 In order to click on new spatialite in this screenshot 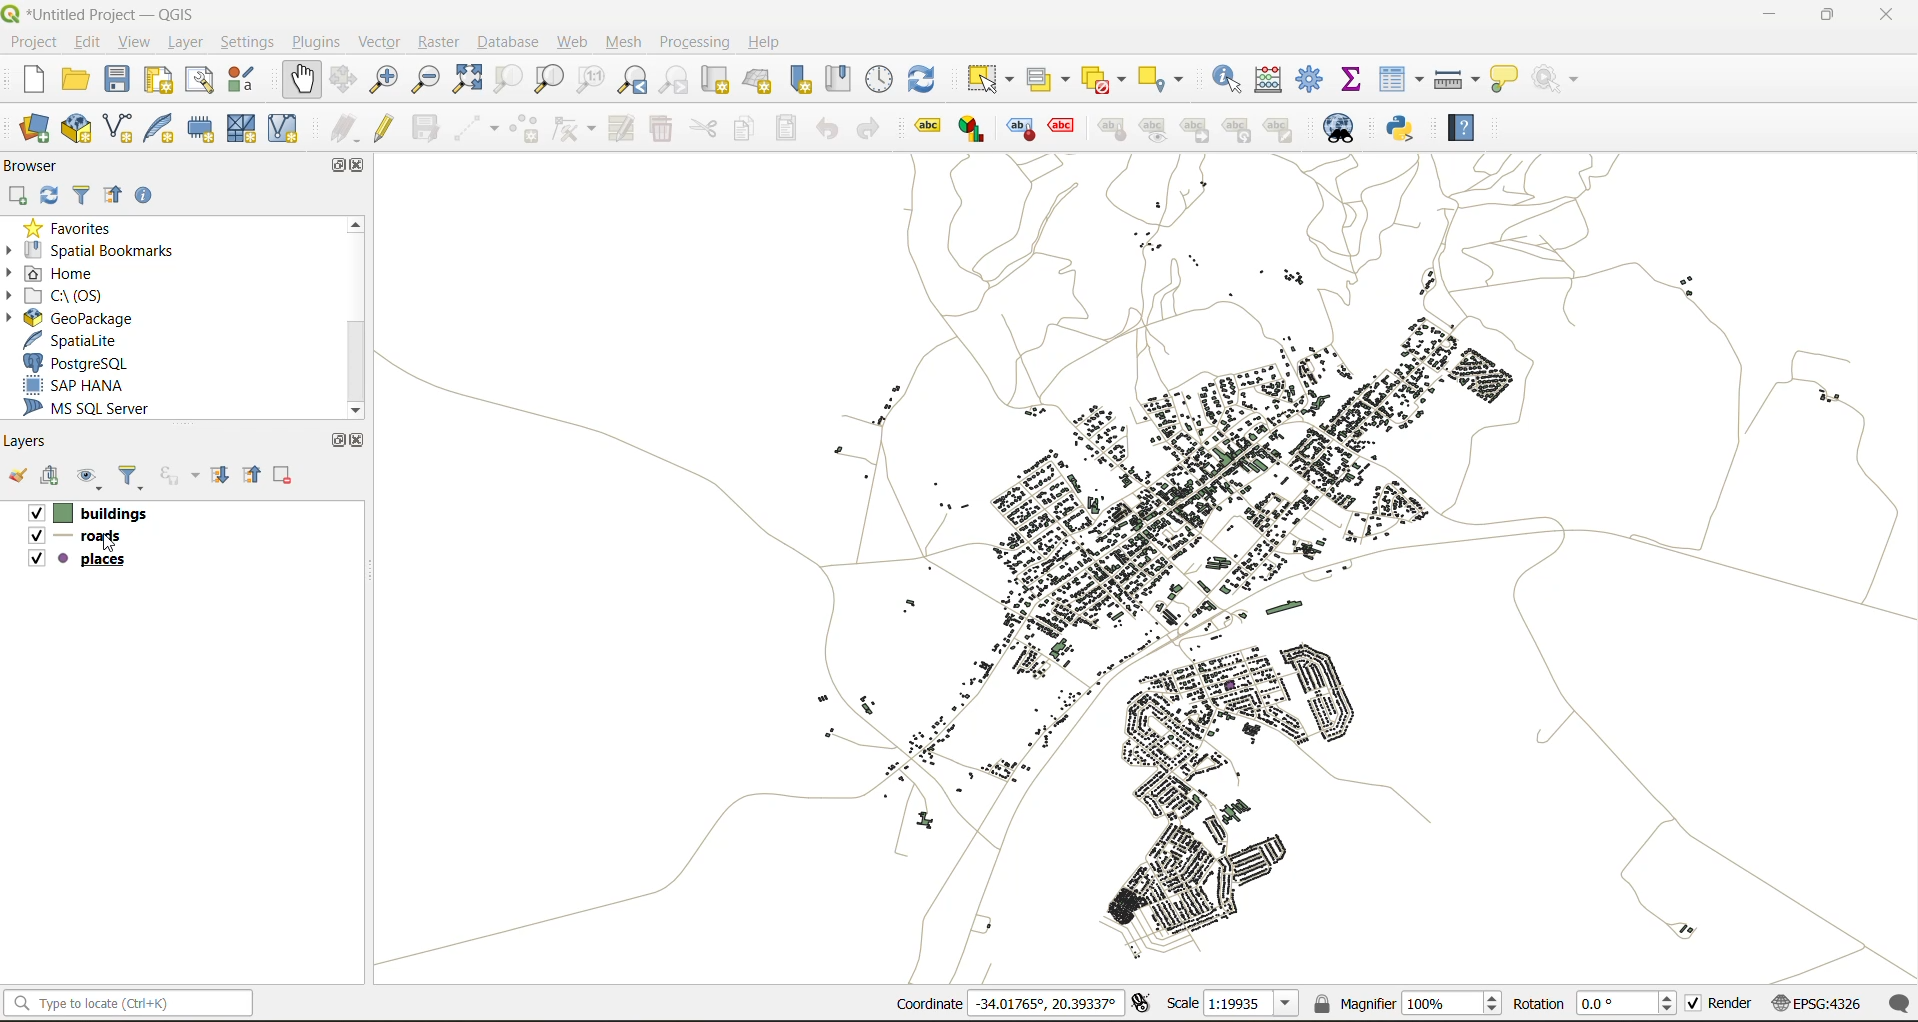, I will do `click(161, 131)`.